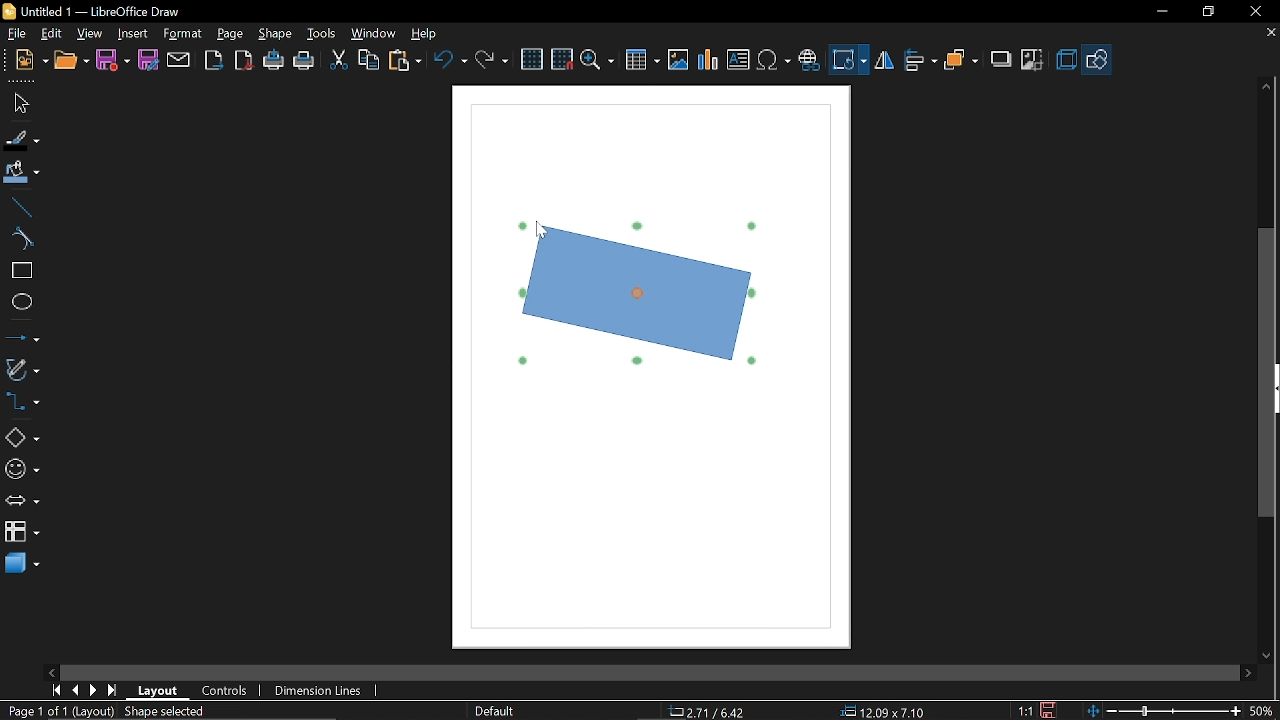 This screenshot has width=1280, height=720. Describe the element at coordinates (918, 61) in the screenshot. I see `allign` at that location.